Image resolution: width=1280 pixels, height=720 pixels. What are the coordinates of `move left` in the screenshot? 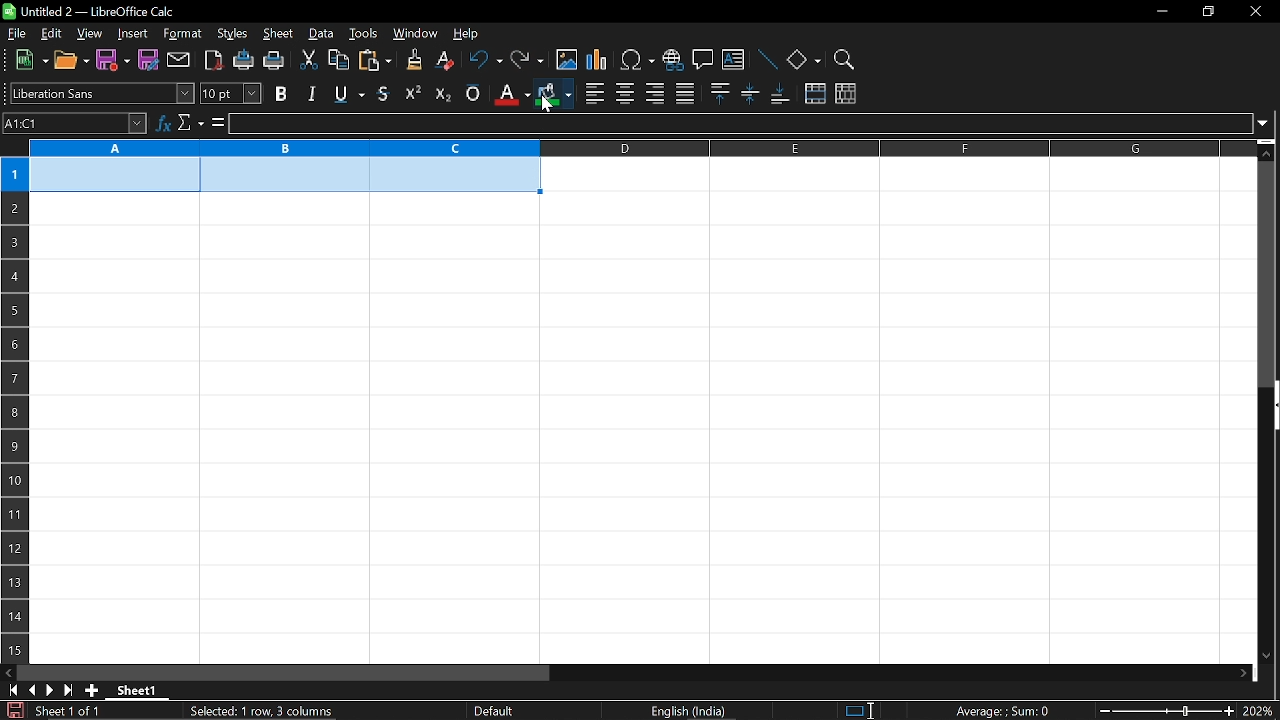 It's located at (8, 673).